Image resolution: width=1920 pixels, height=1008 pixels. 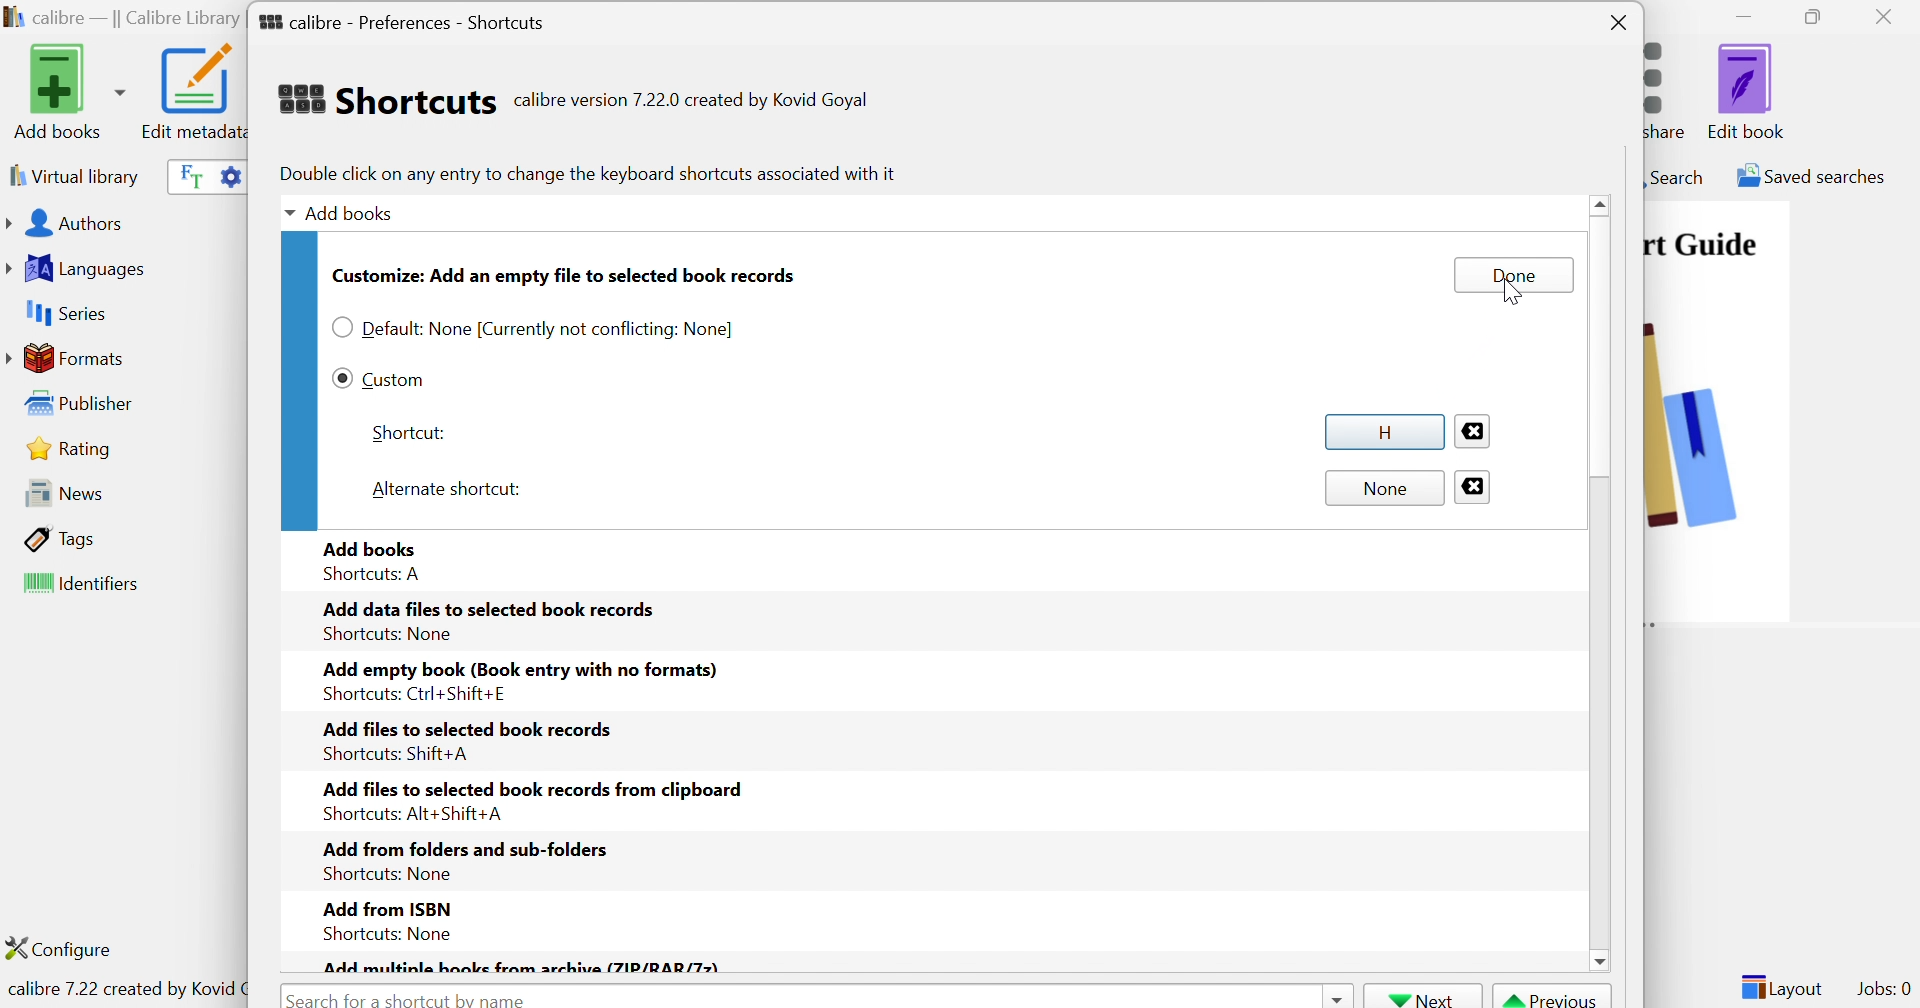 What do you see at coordinates (1471, 429) in the screenshot?
I see `Close` at bounding box center [1471, 429].